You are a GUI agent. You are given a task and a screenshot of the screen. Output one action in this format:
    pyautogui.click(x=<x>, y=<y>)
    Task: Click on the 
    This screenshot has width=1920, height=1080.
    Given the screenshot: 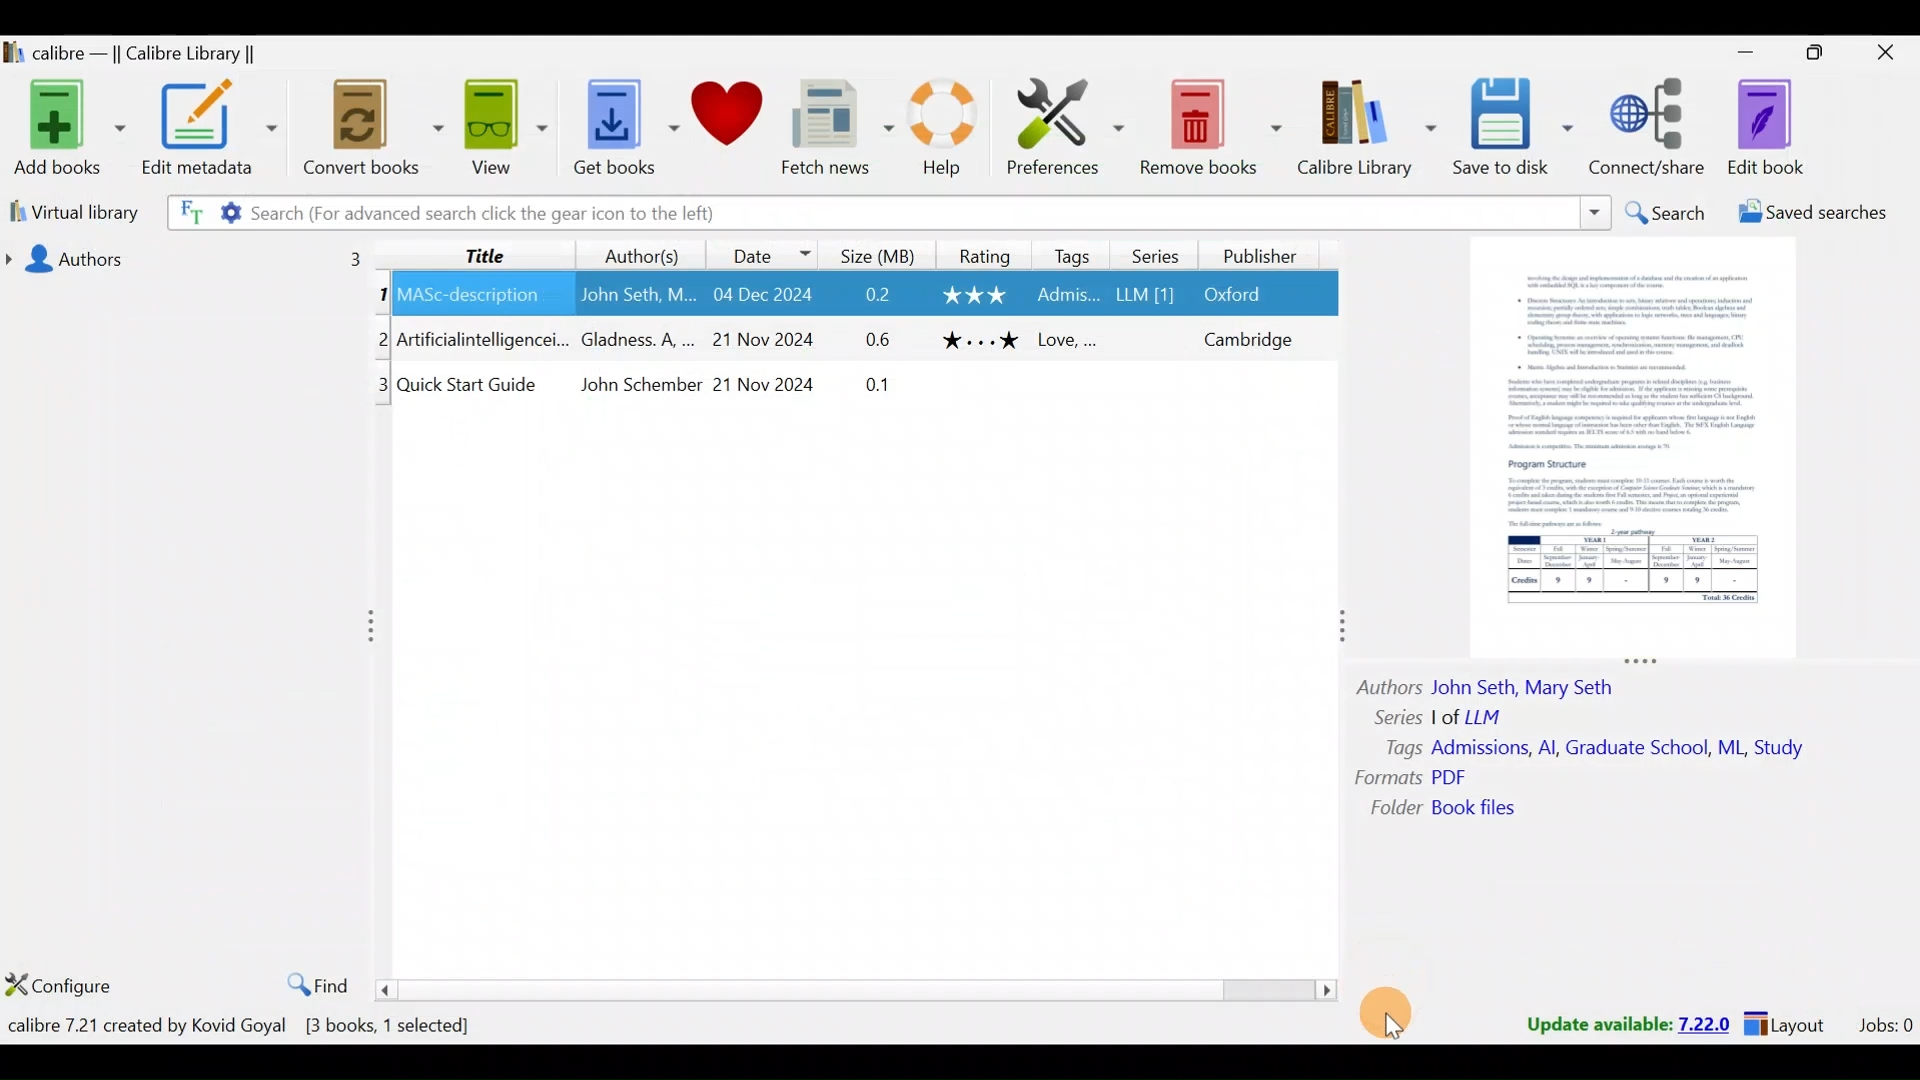 What is the action you would take?
    pyautogui.click(x=639, y=341)
    